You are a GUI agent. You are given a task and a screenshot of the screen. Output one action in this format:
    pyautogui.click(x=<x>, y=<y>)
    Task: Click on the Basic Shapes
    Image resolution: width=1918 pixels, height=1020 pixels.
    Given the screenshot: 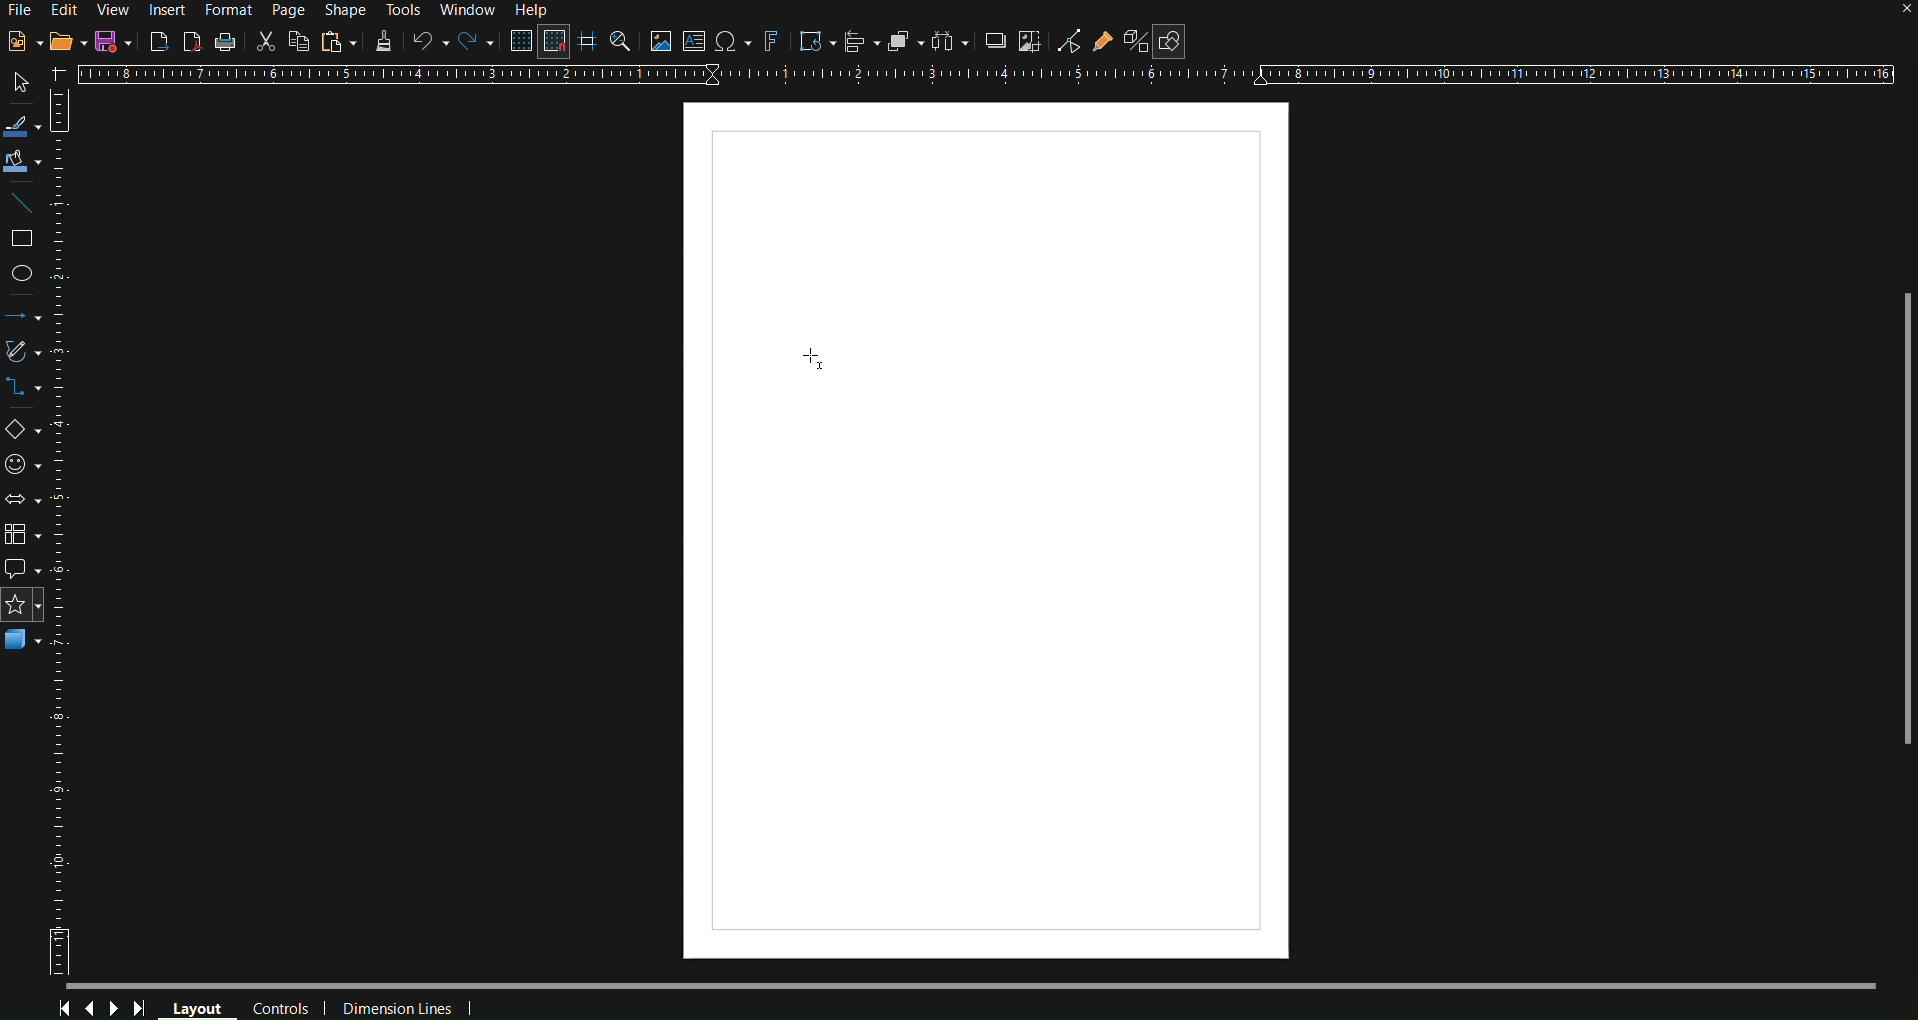 What is the action you would take?
    pyautogui.click(x=24, y=432)
    